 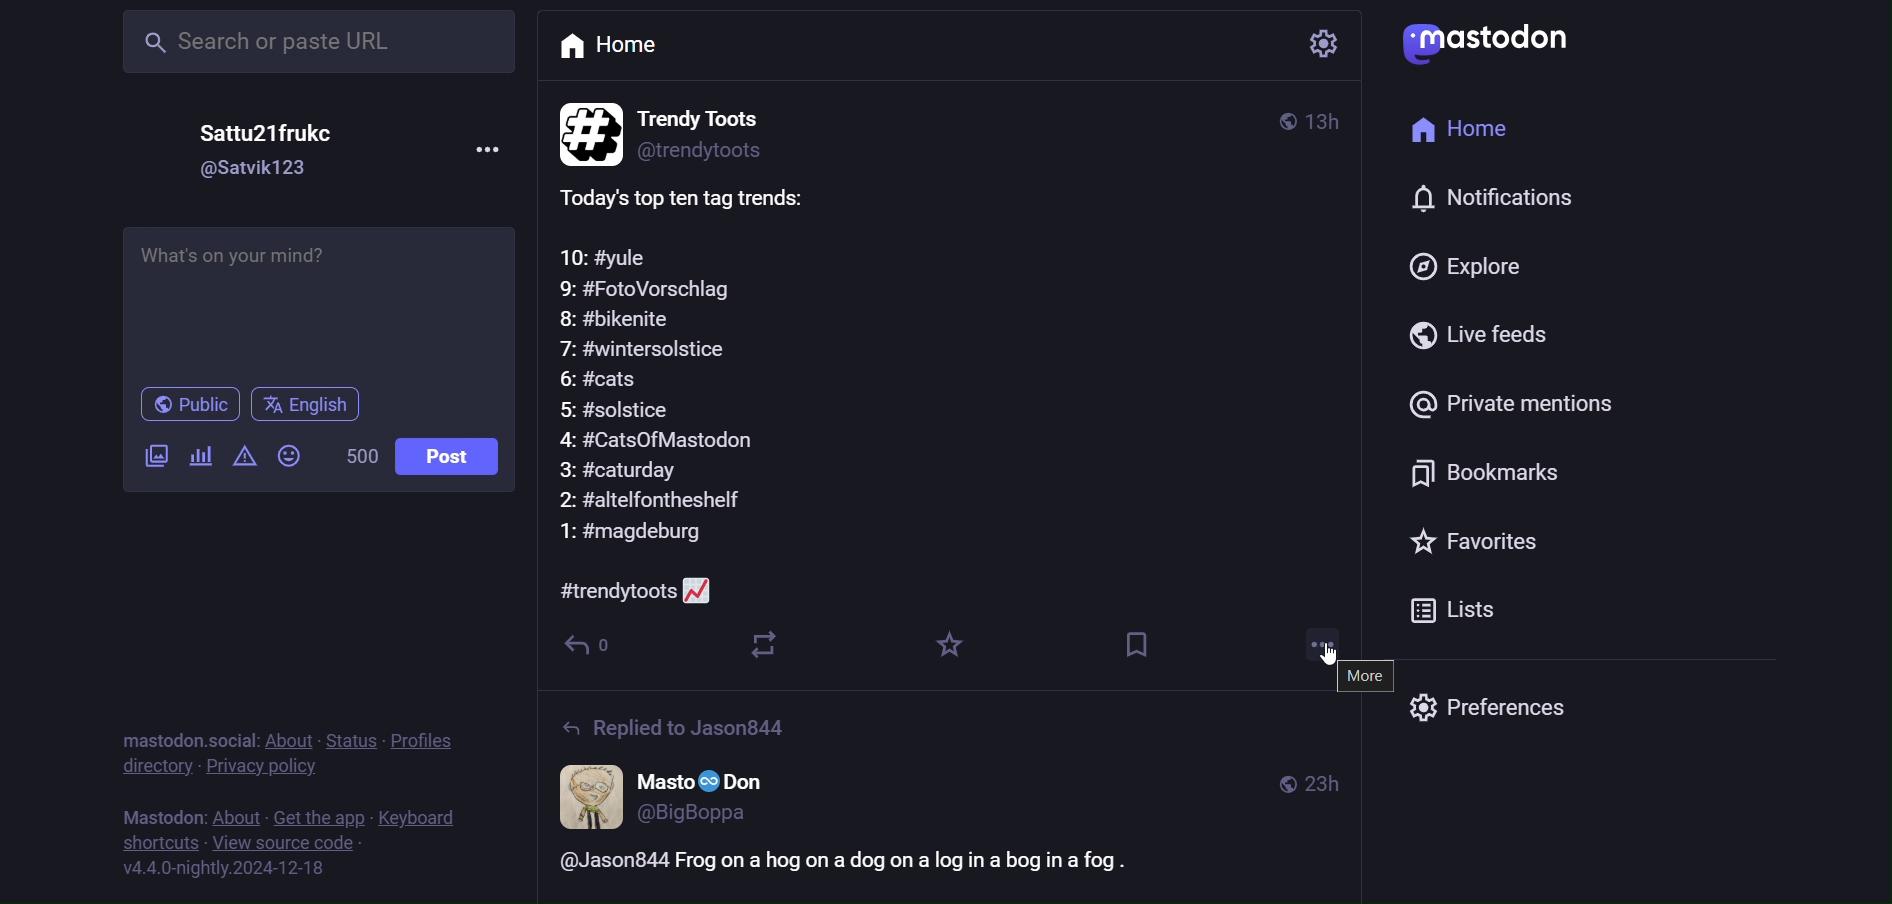 What do you see at coordinates (245, 458) in the screenshot?
I see `content warning` at bounding box center [245, 458].